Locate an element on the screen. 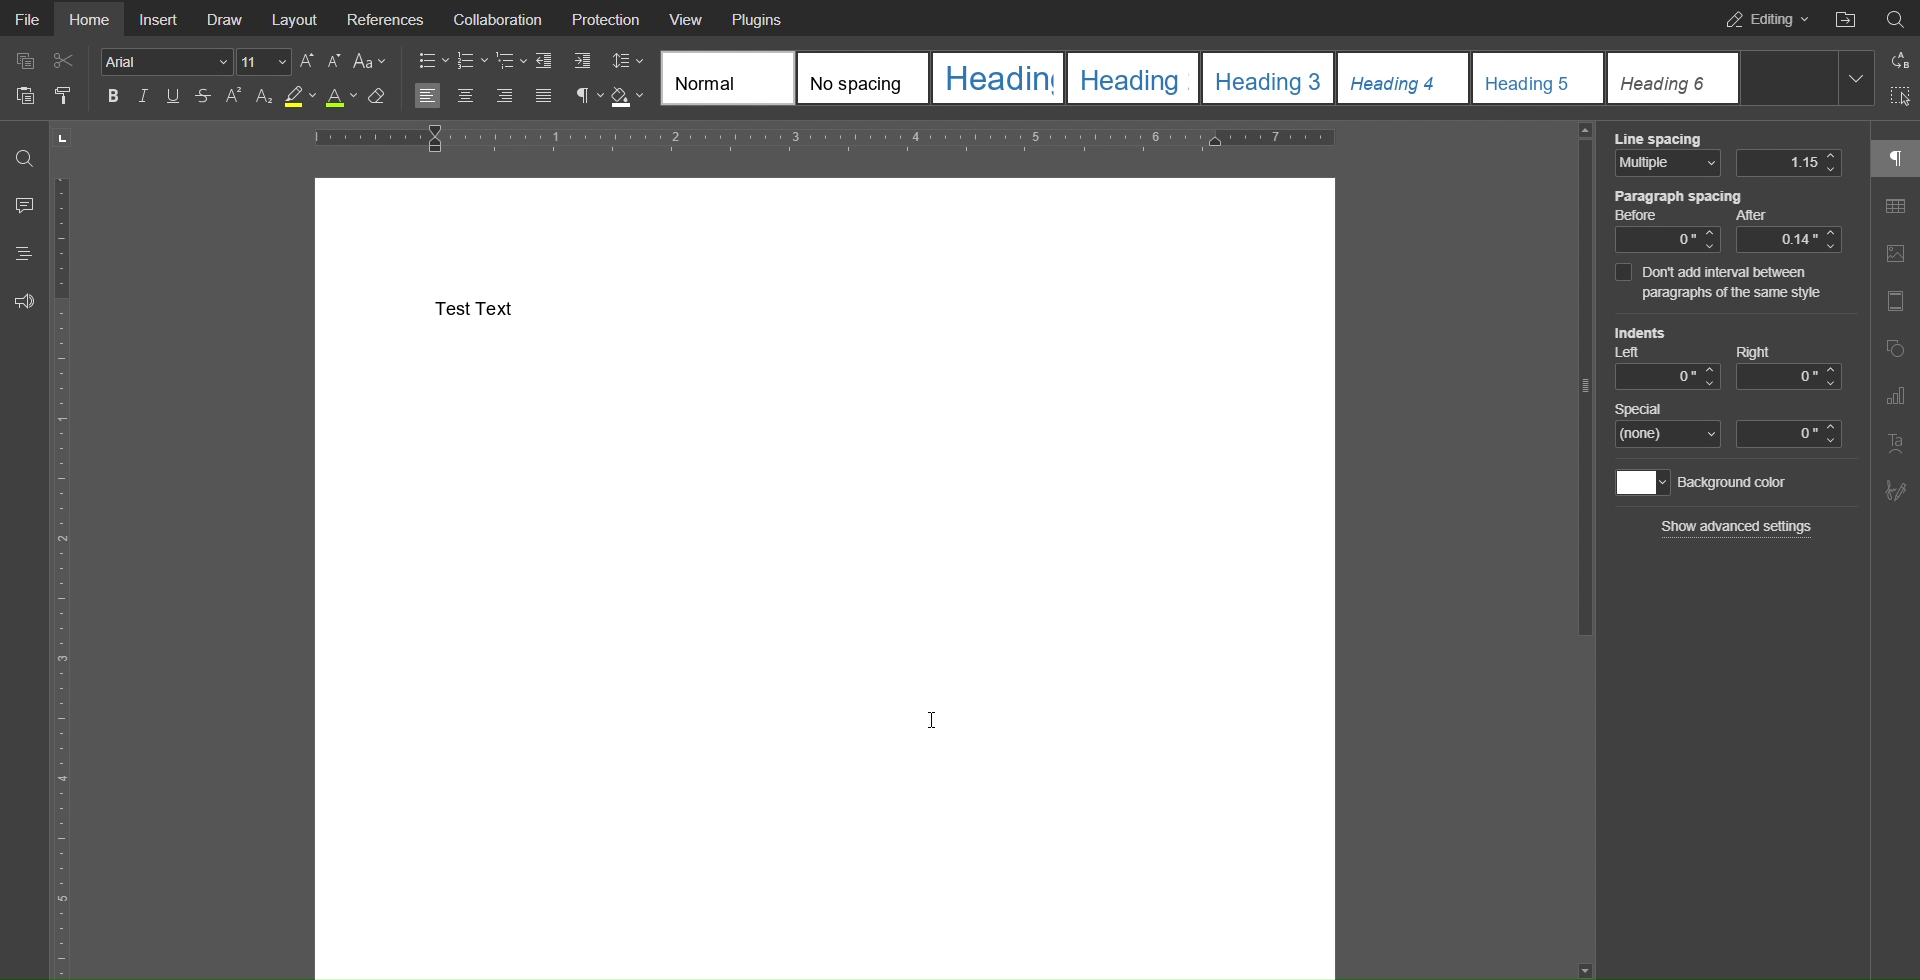  Paragraph Settings is located at coordinates (588, 97).